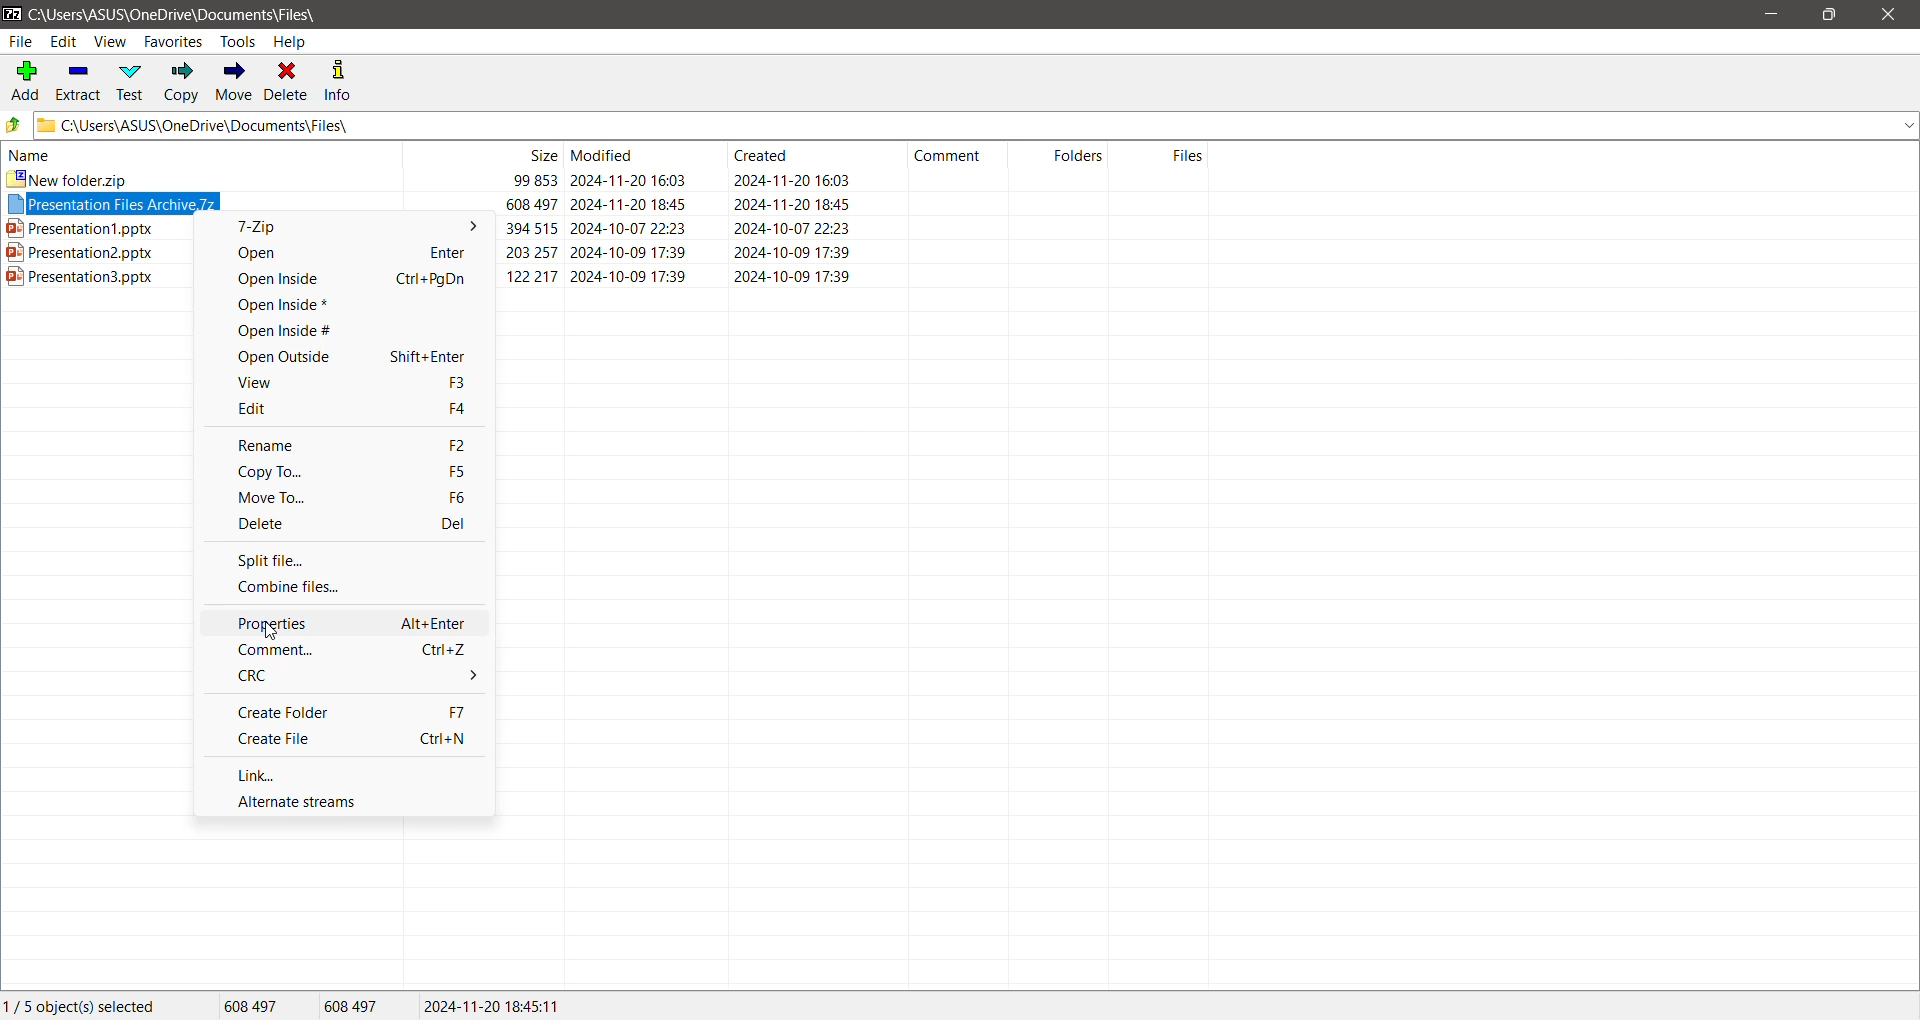 This screenshot has width=1920, height=1020. Describe the element at coordinates (177, 13) in the screenshot. I see `Current Folder Path` at that location.